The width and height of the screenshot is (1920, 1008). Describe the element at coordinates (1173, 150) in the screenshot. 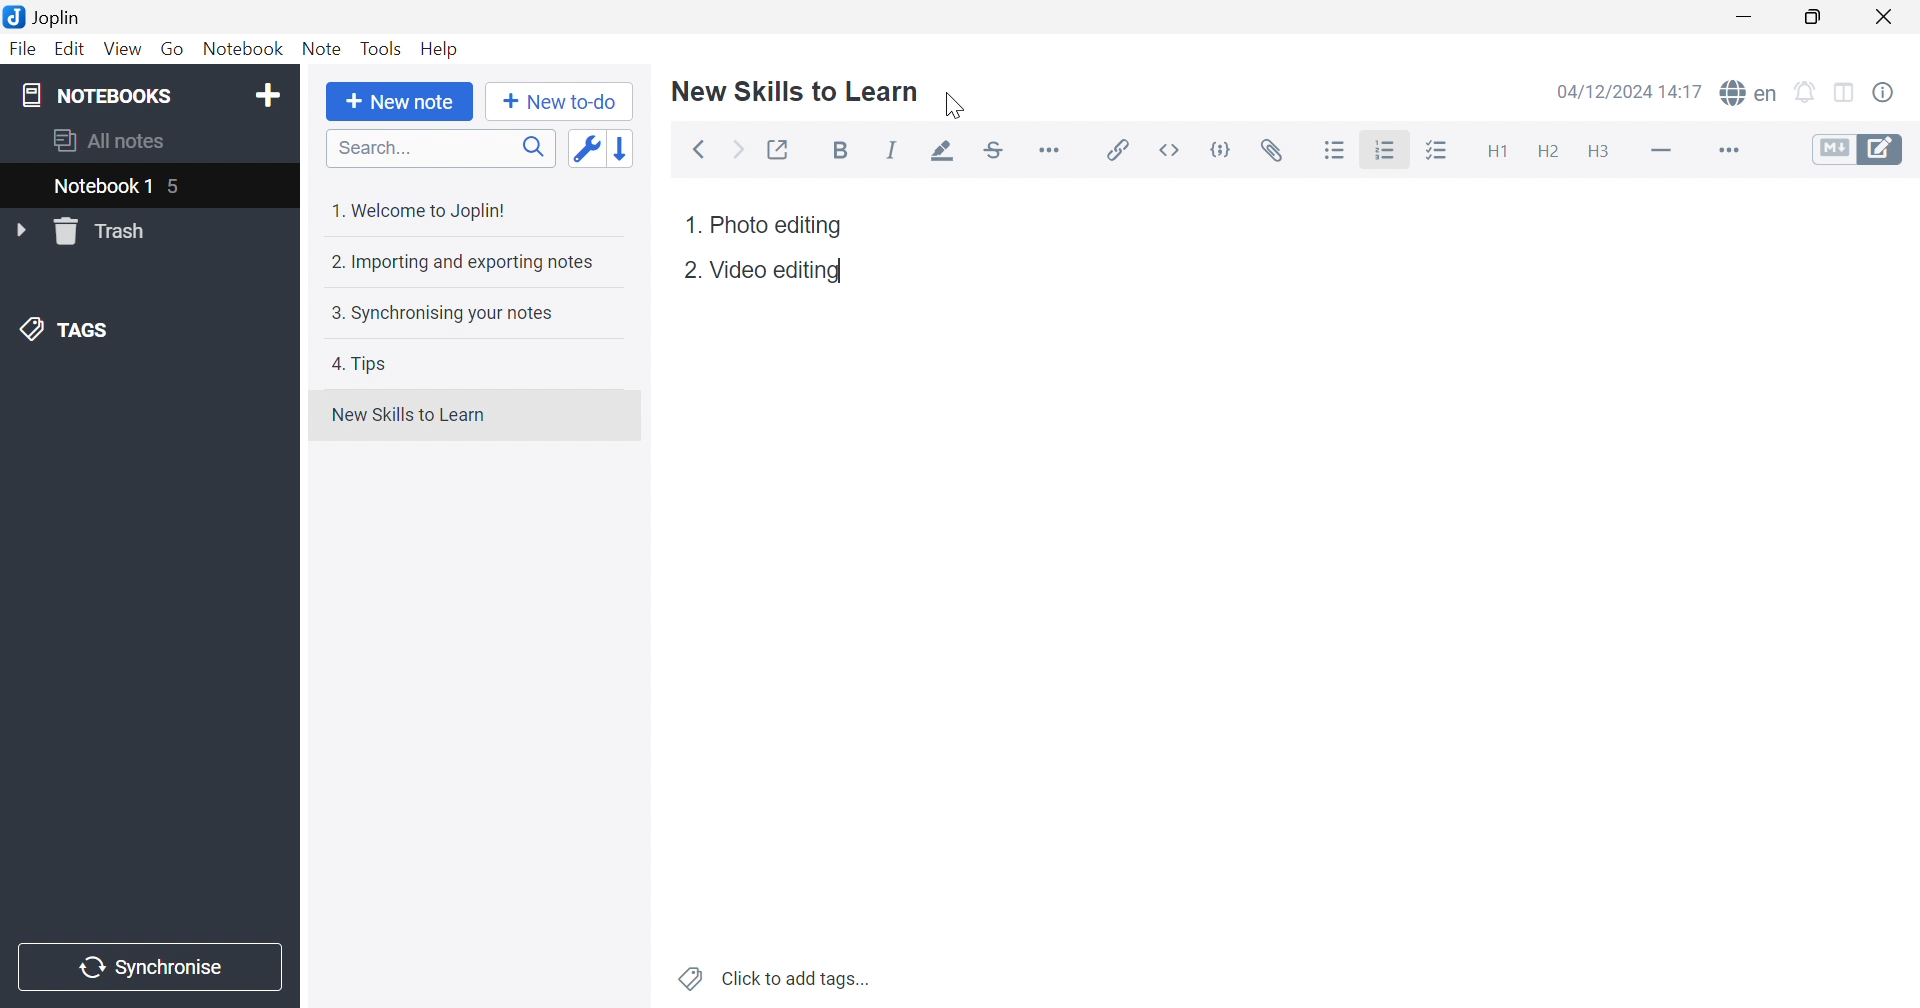

I see `Inline code` at that location.